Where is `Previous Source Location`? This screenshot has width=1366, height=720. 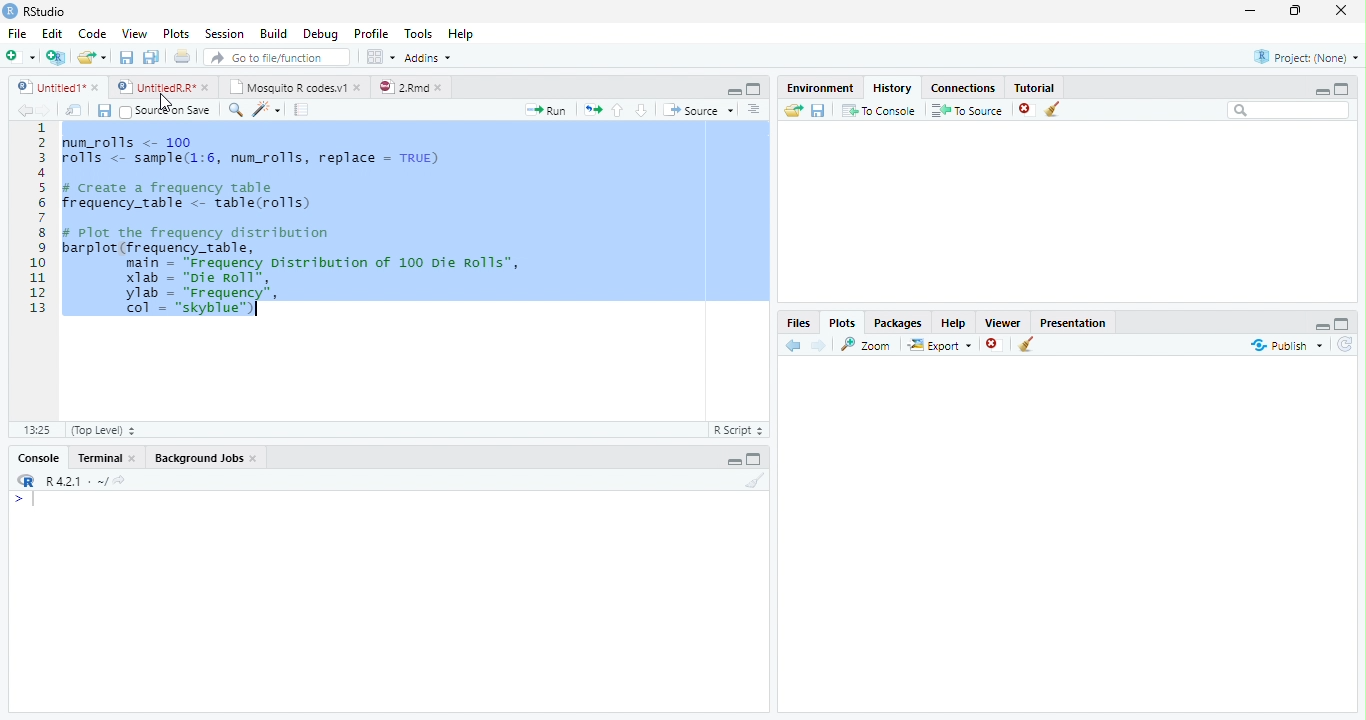 Previous Source Location is located at coordinates (22, 110).